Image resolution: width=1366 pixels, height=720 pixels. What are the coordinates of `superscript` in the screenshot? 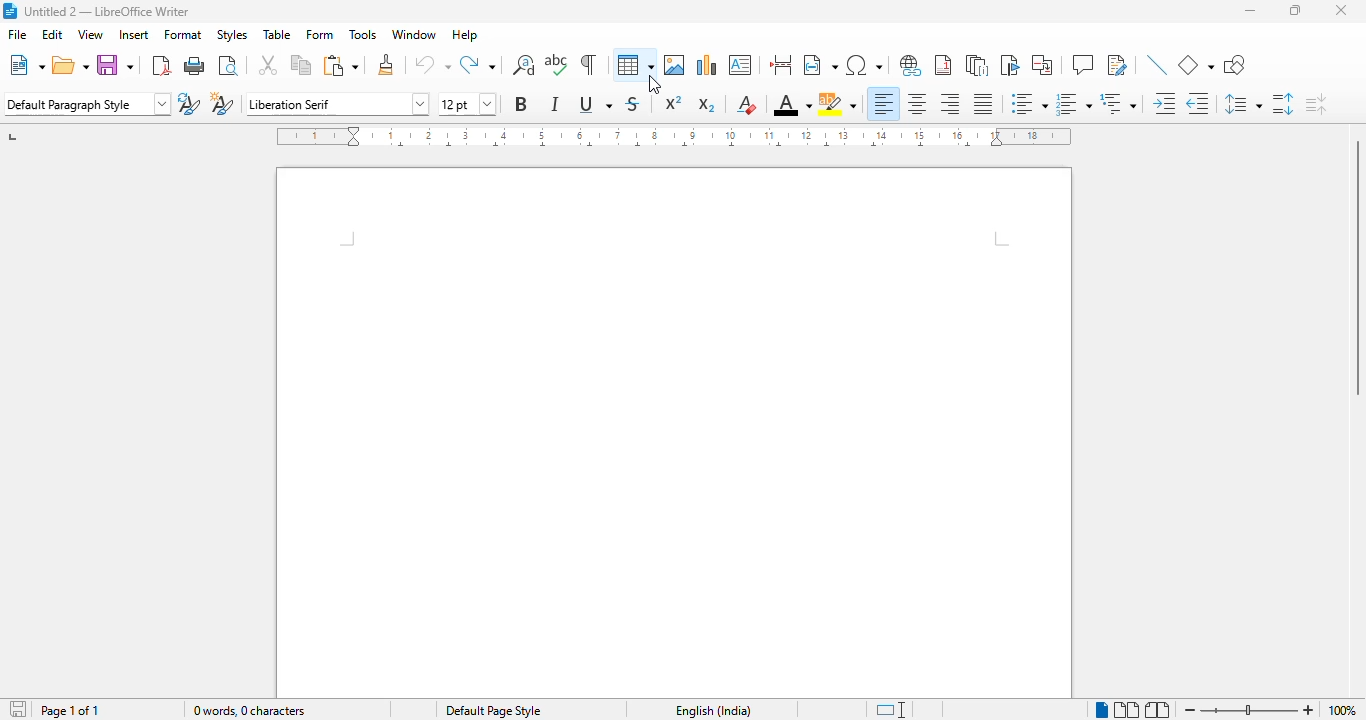 It's located at (674, 101).